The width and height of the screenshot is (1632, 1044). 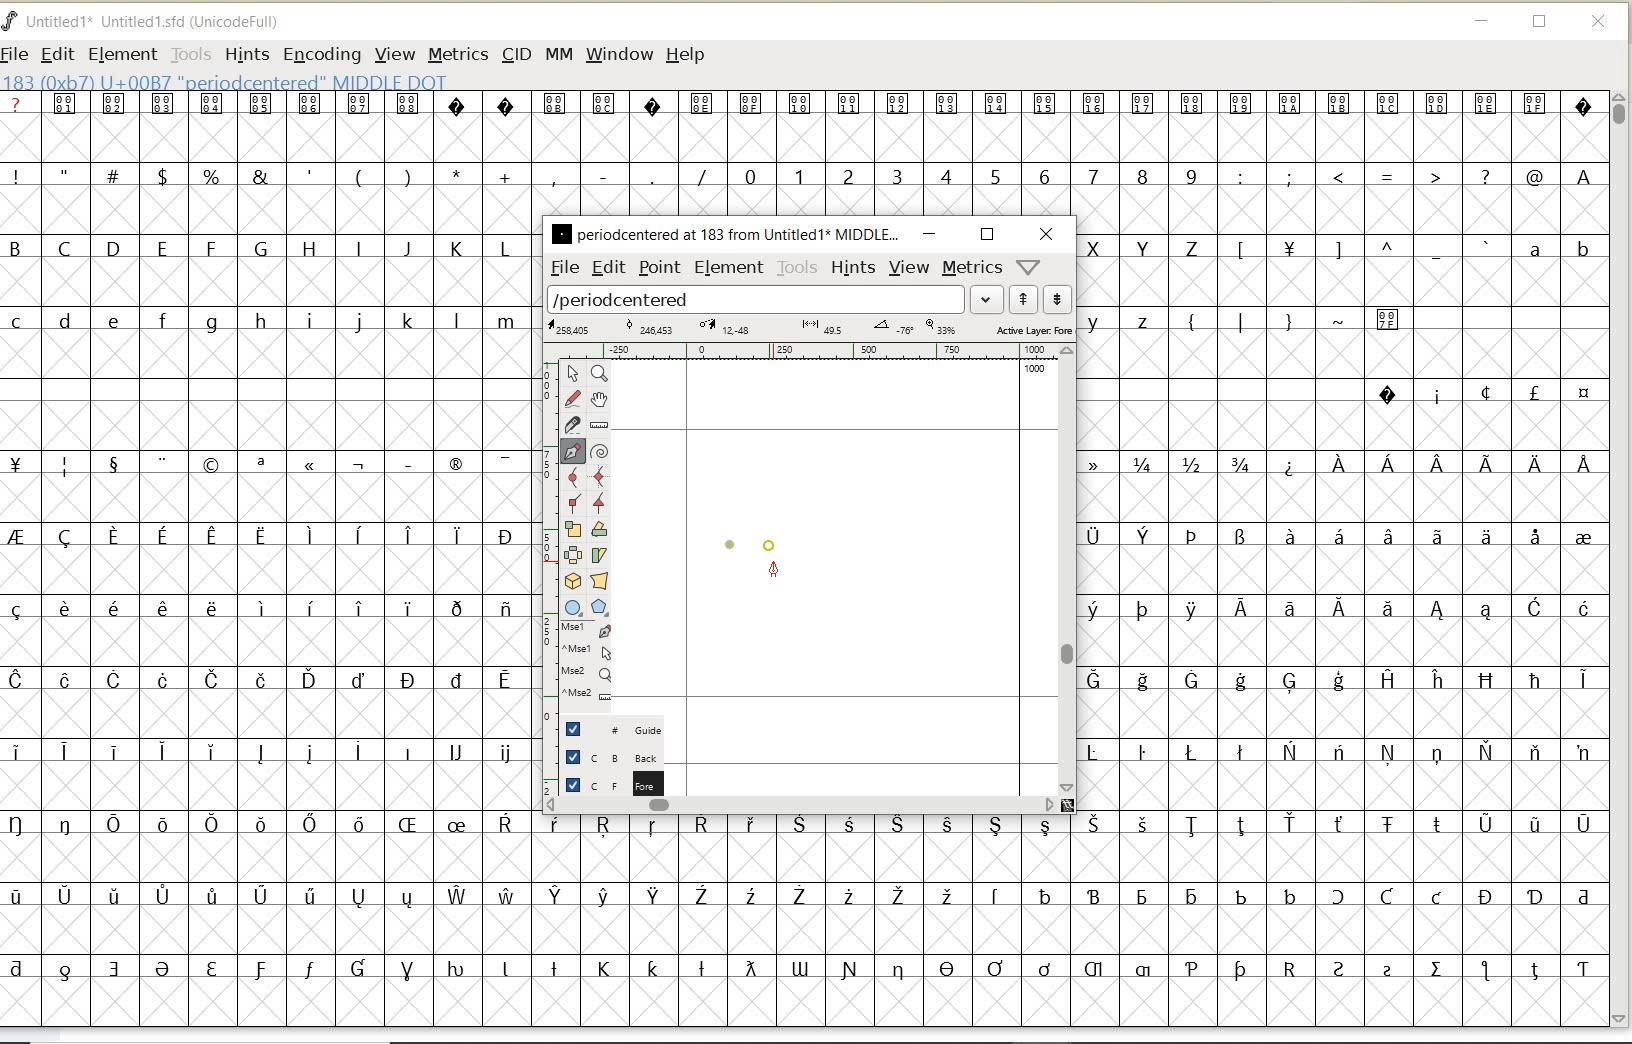 What do you see at coordinates (1130, 320) in the screenshot?
I see `lowercase letters` at bounding box center [1130, 320].